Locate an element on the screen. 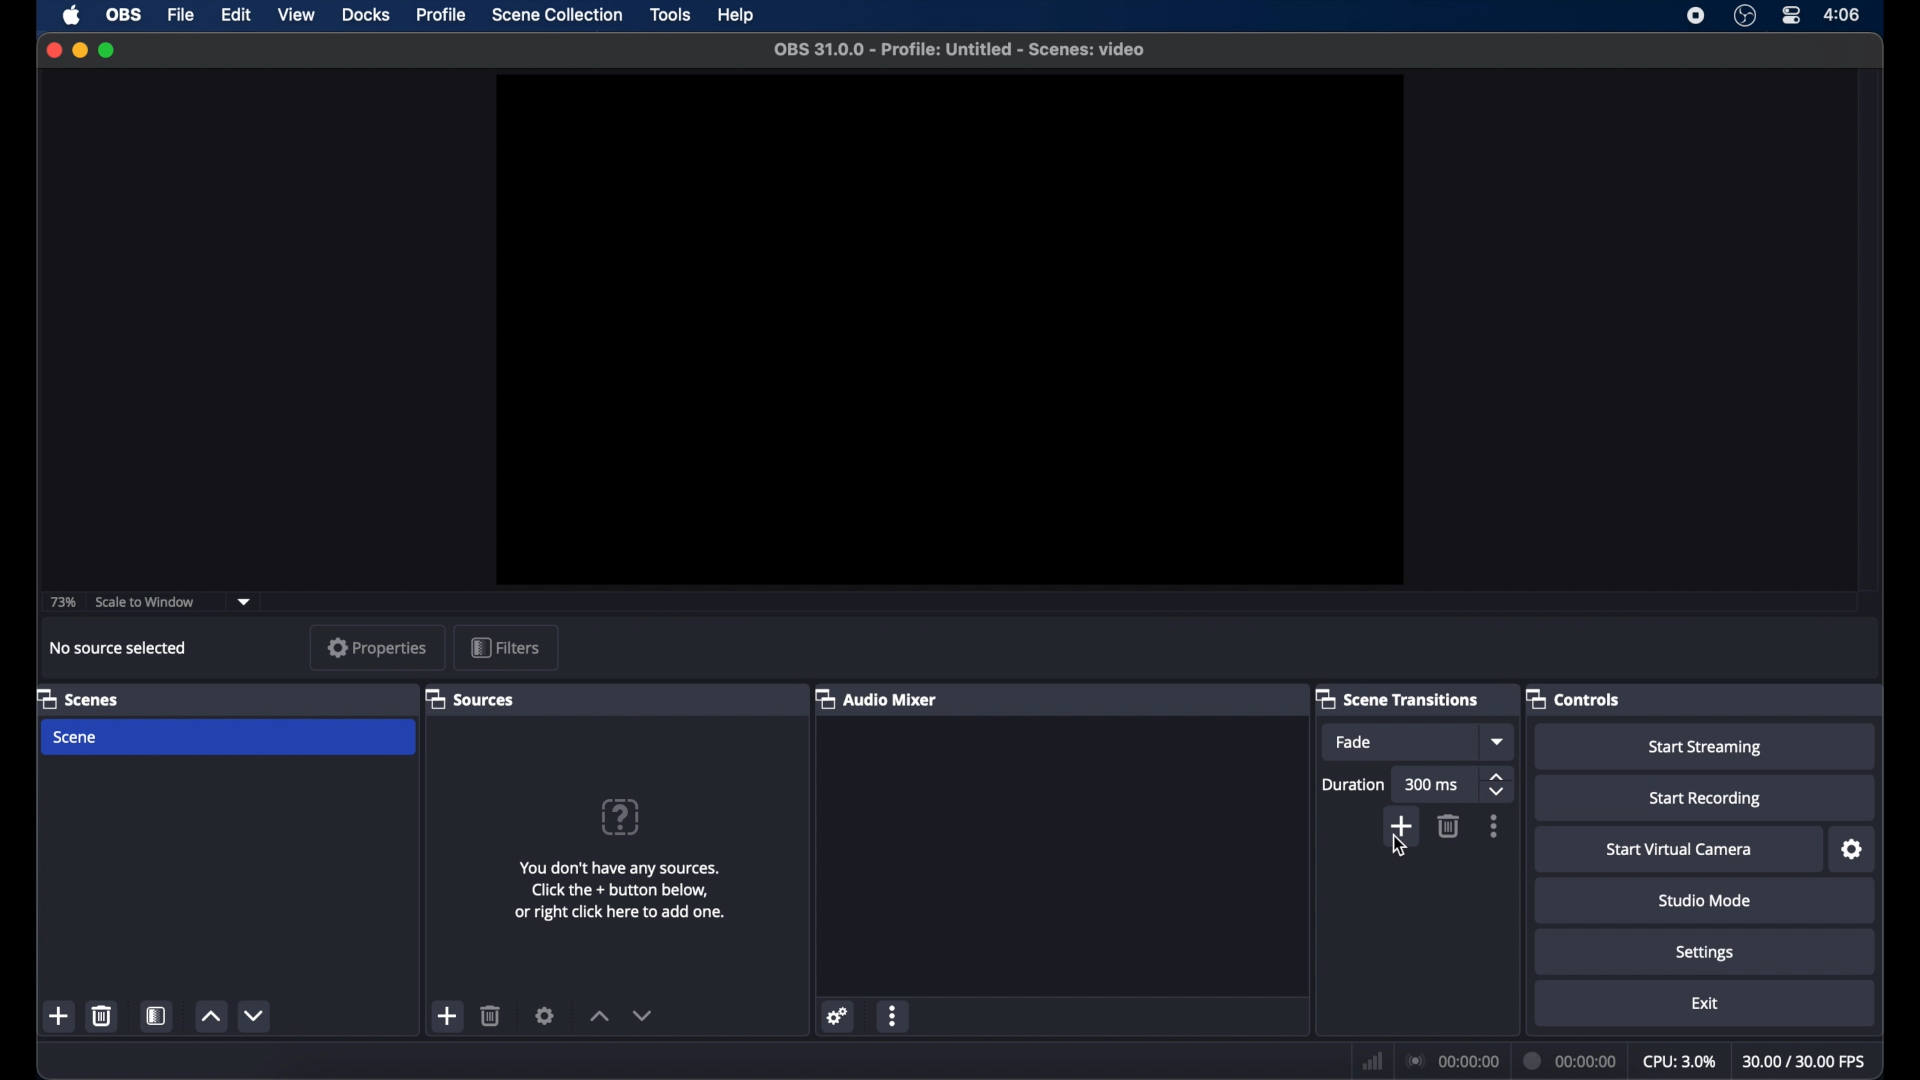 Image resolution: width=1920 pixels, height=1080 pixels. time is located at coordinates (1843, 14).